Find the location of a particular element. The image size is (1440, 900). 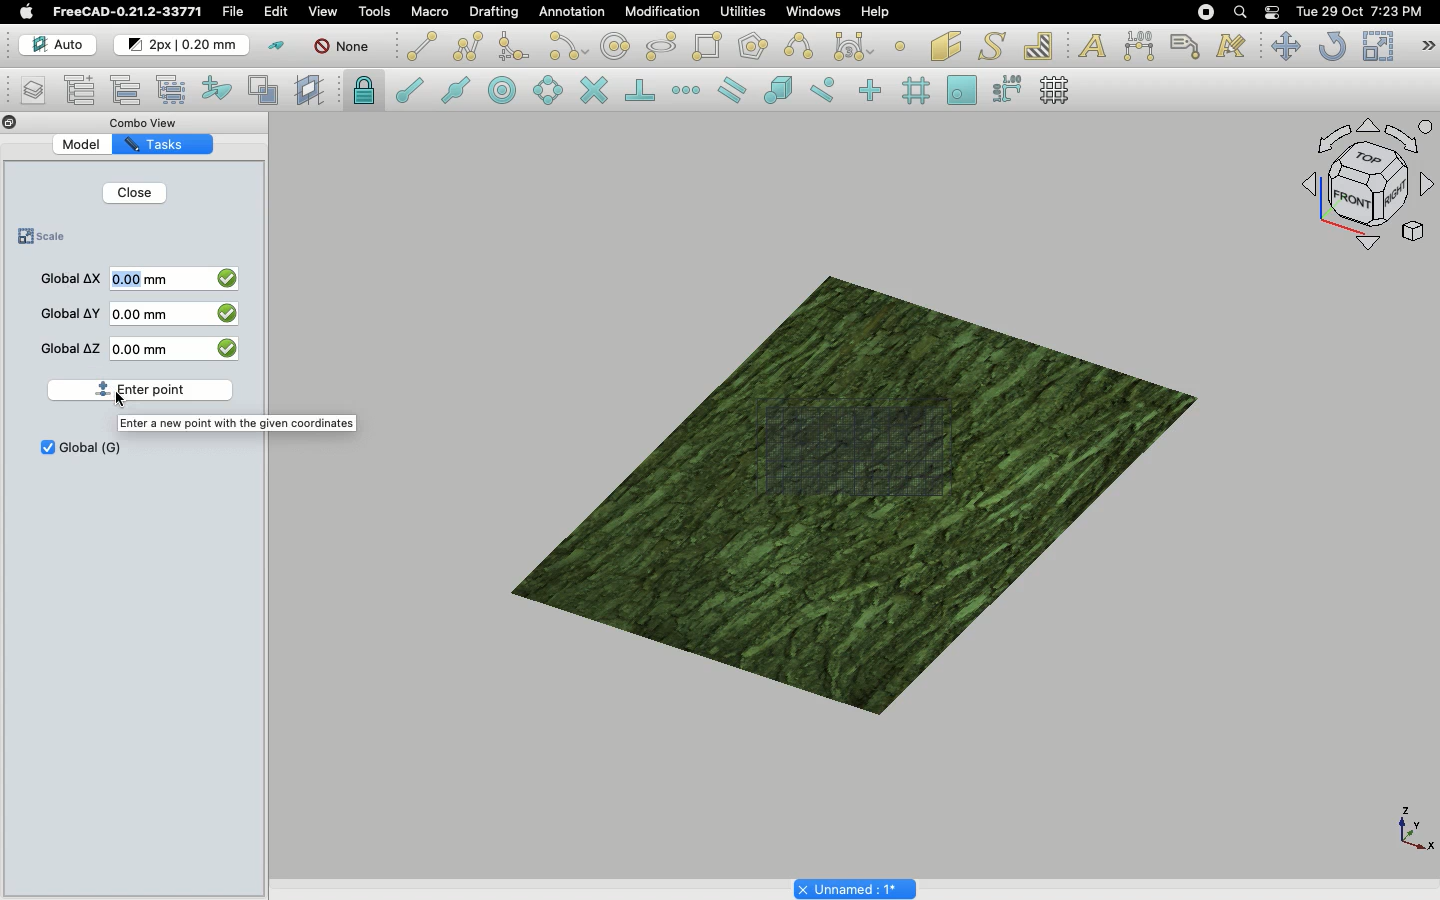

Move is located at coordinates (1285, 47).